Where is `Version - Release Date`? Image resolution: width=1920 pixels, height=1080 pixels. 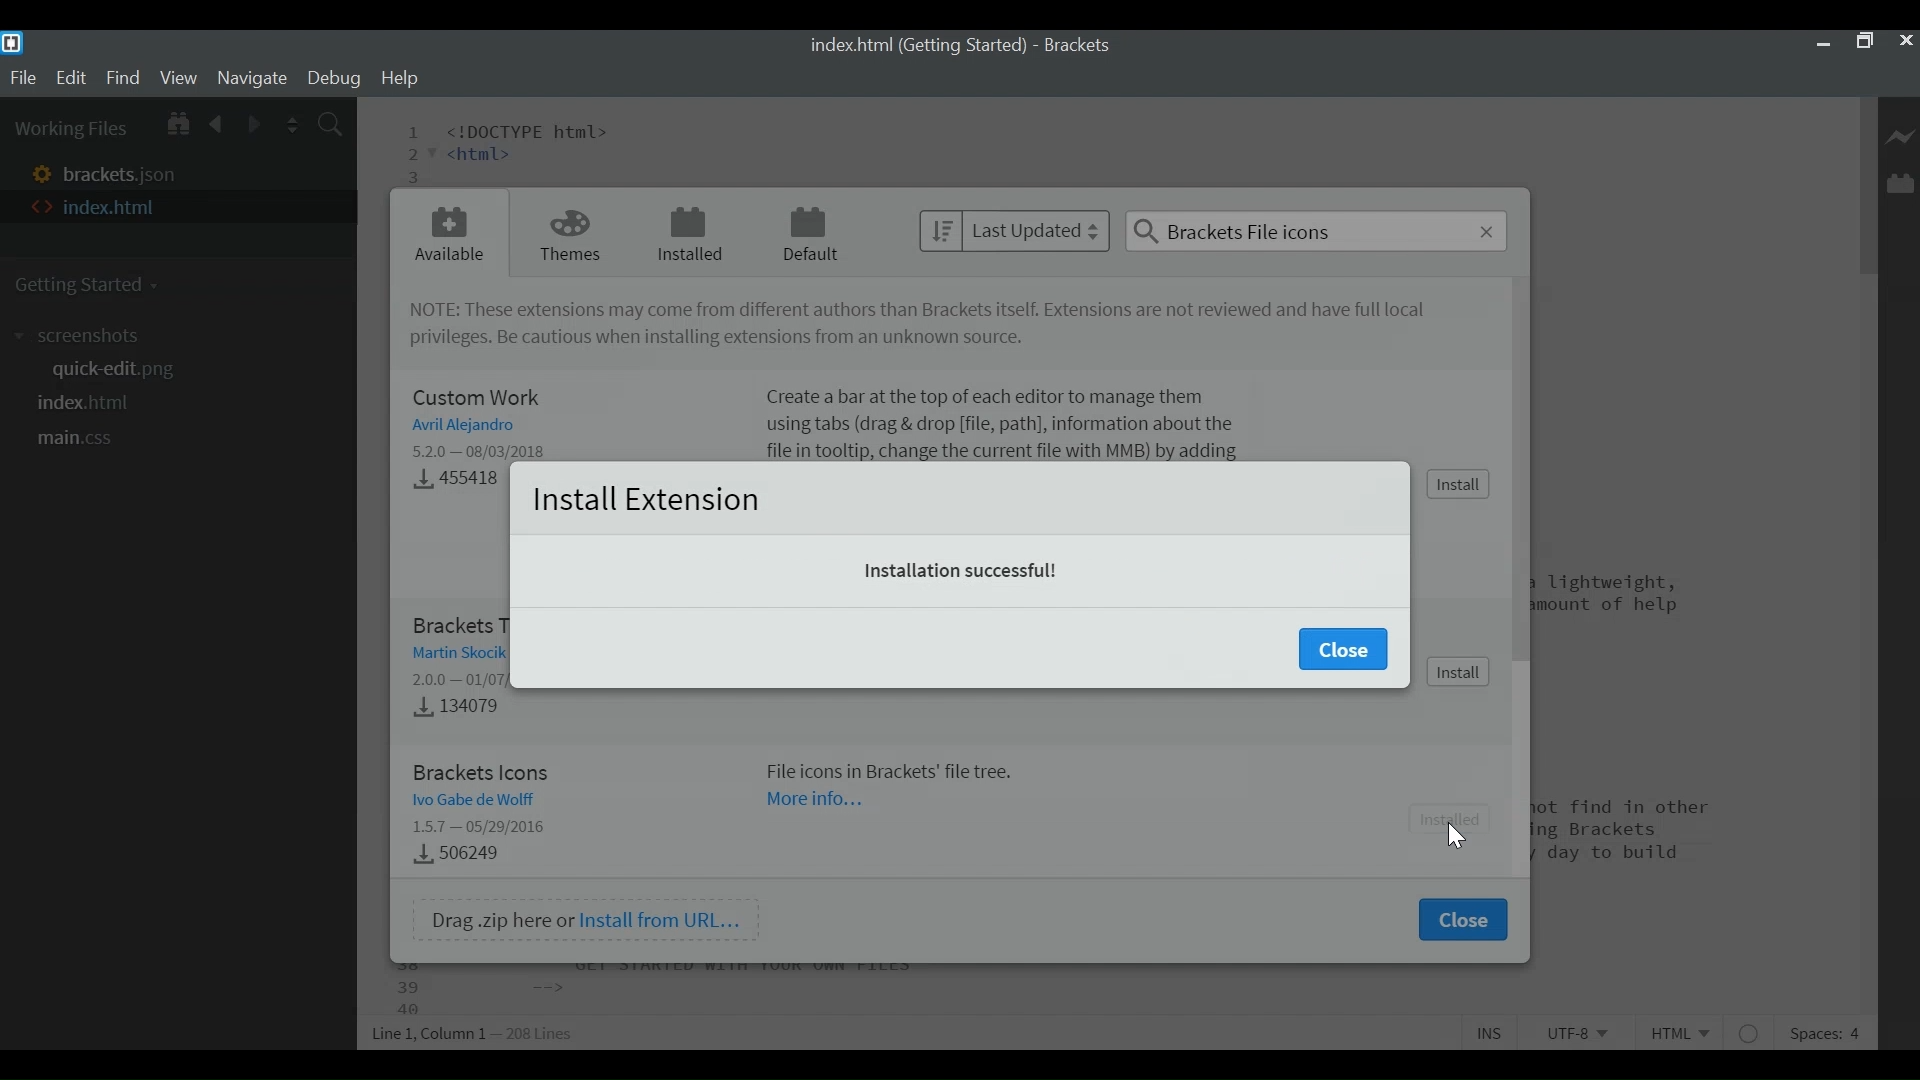
Version - Release Date is located at coordinates (483, 828).